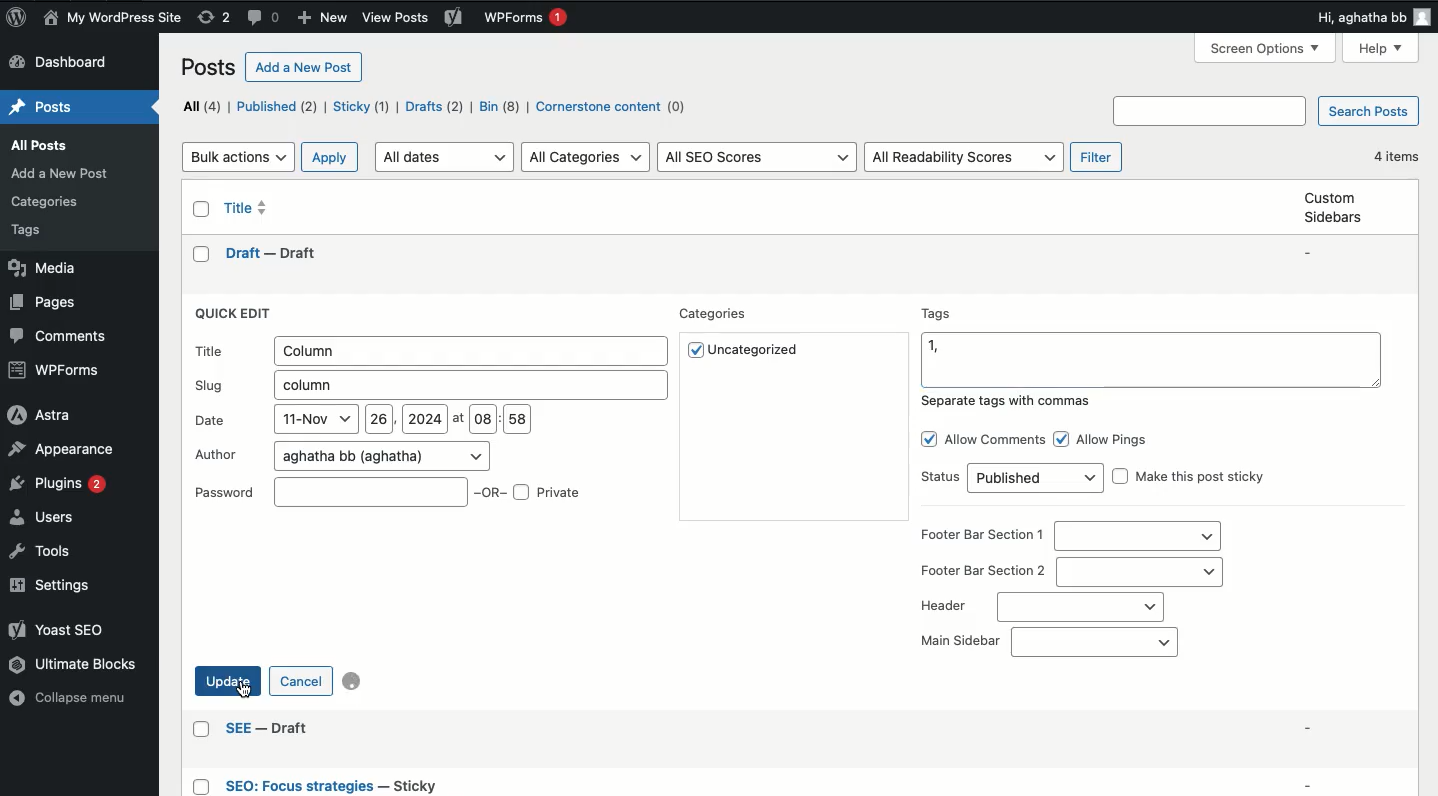 Image resolution: width=1438 pixels, height=796 pixels. What do you see at coordinates (328, 491) in the screenshot?
I see `Password` at bounding box center [328, 491].